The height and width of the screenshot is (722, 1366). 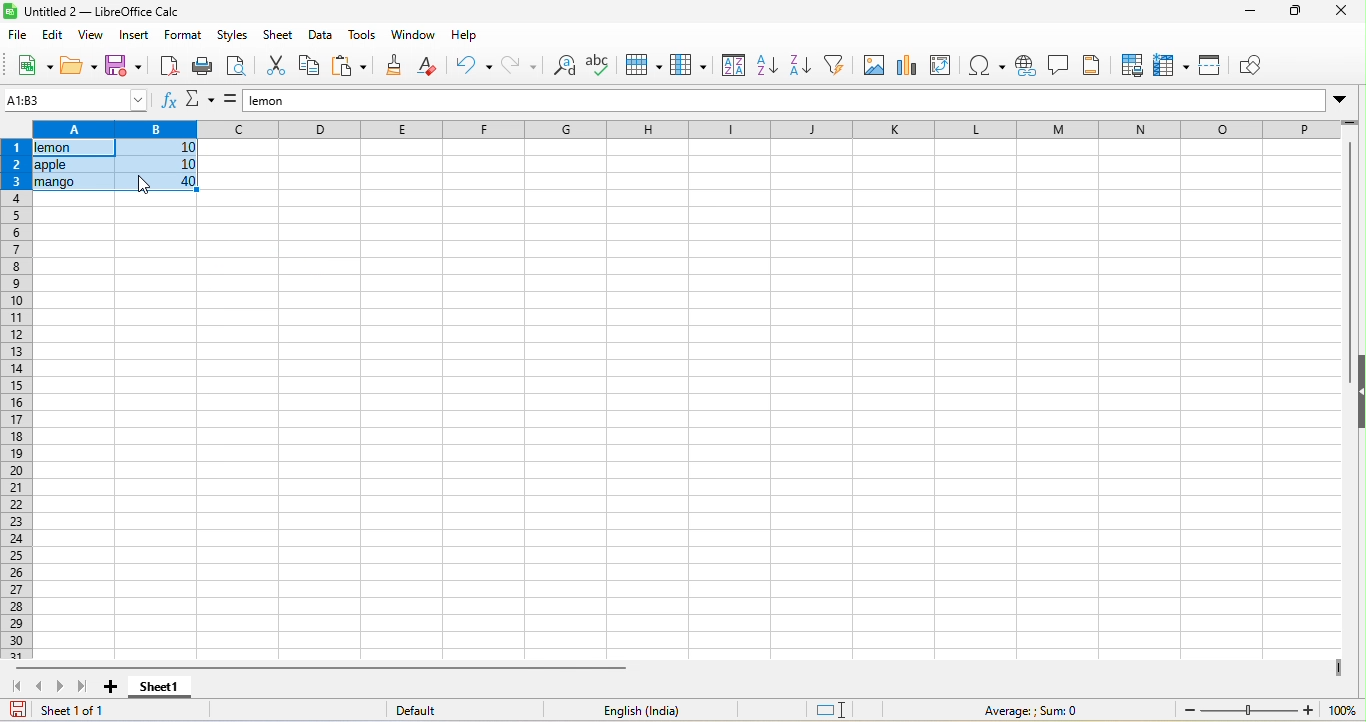 What do you see at coordinates (872, 67) in the screenshot?
I see `image` at bounding box center [872, 67].